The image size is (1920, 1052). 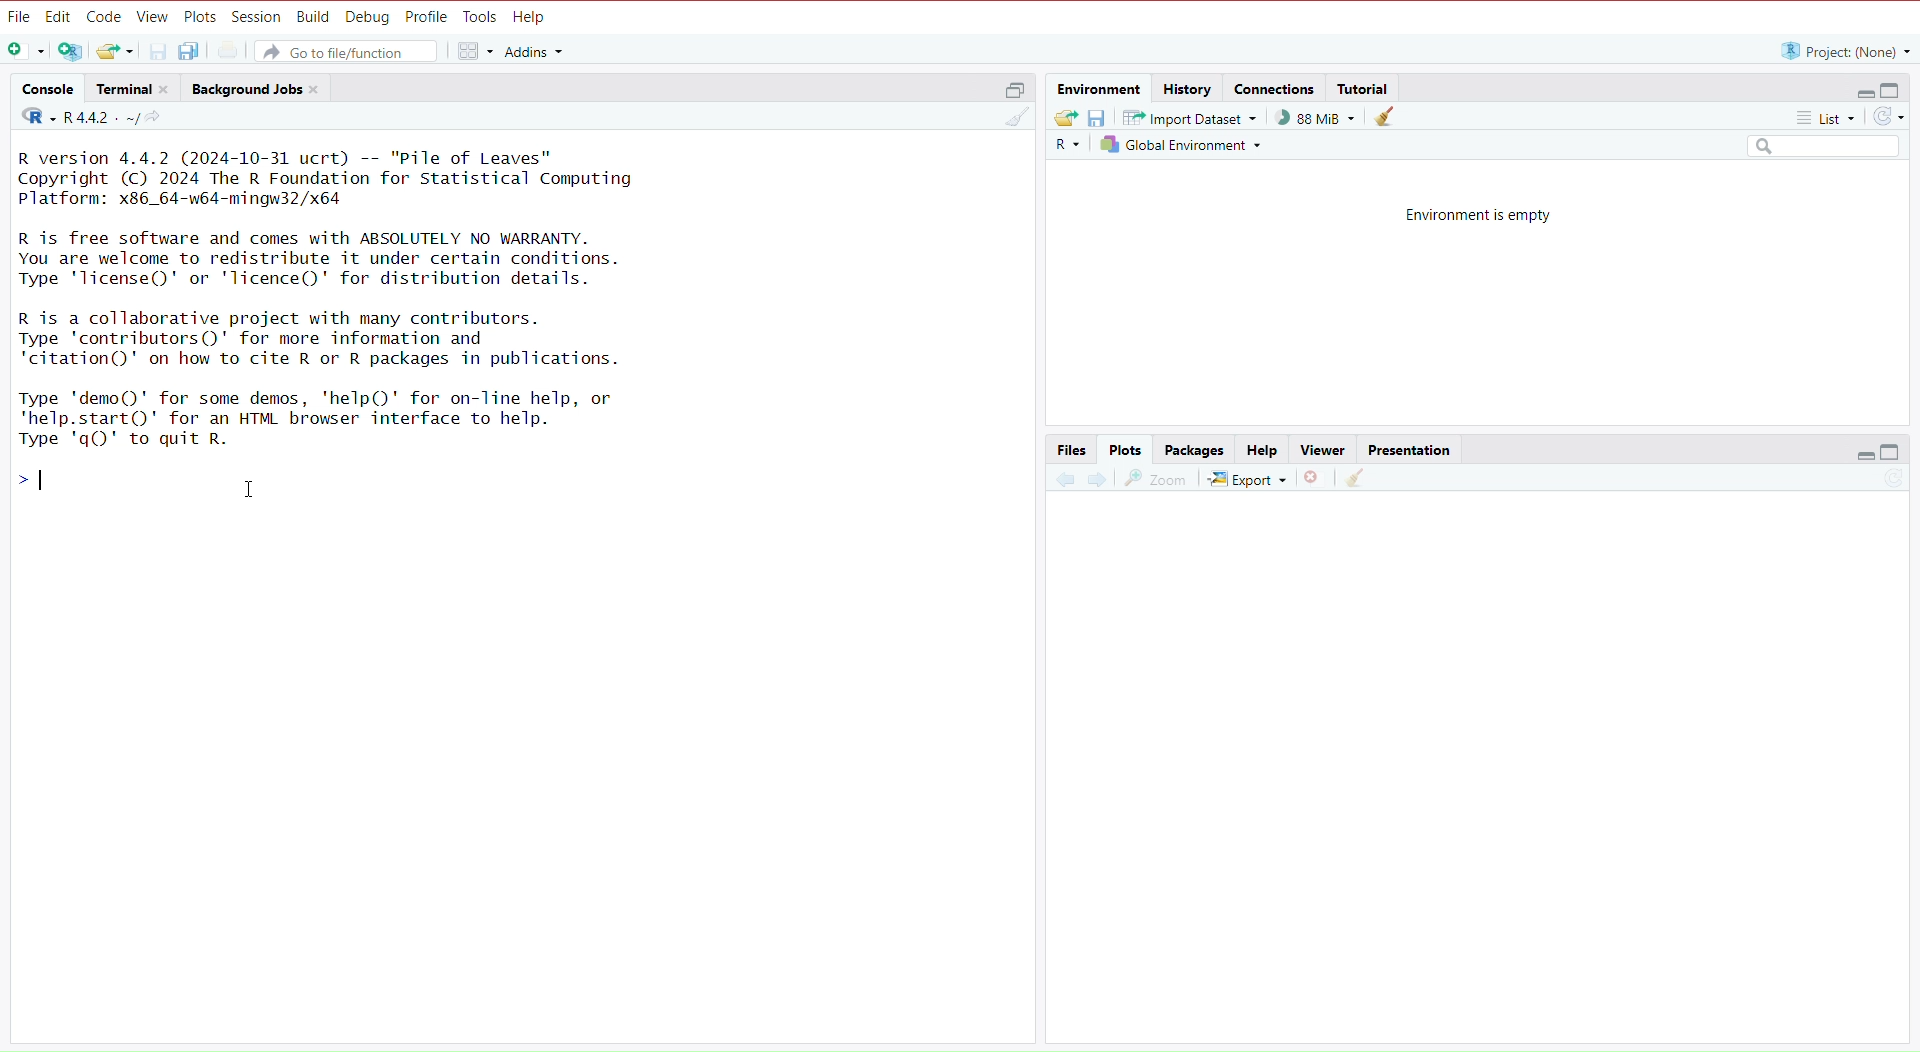 What do you see at coordinates (1355, 478) in the screenshot?
I see `Clear` at bounding box center [1355, 478].